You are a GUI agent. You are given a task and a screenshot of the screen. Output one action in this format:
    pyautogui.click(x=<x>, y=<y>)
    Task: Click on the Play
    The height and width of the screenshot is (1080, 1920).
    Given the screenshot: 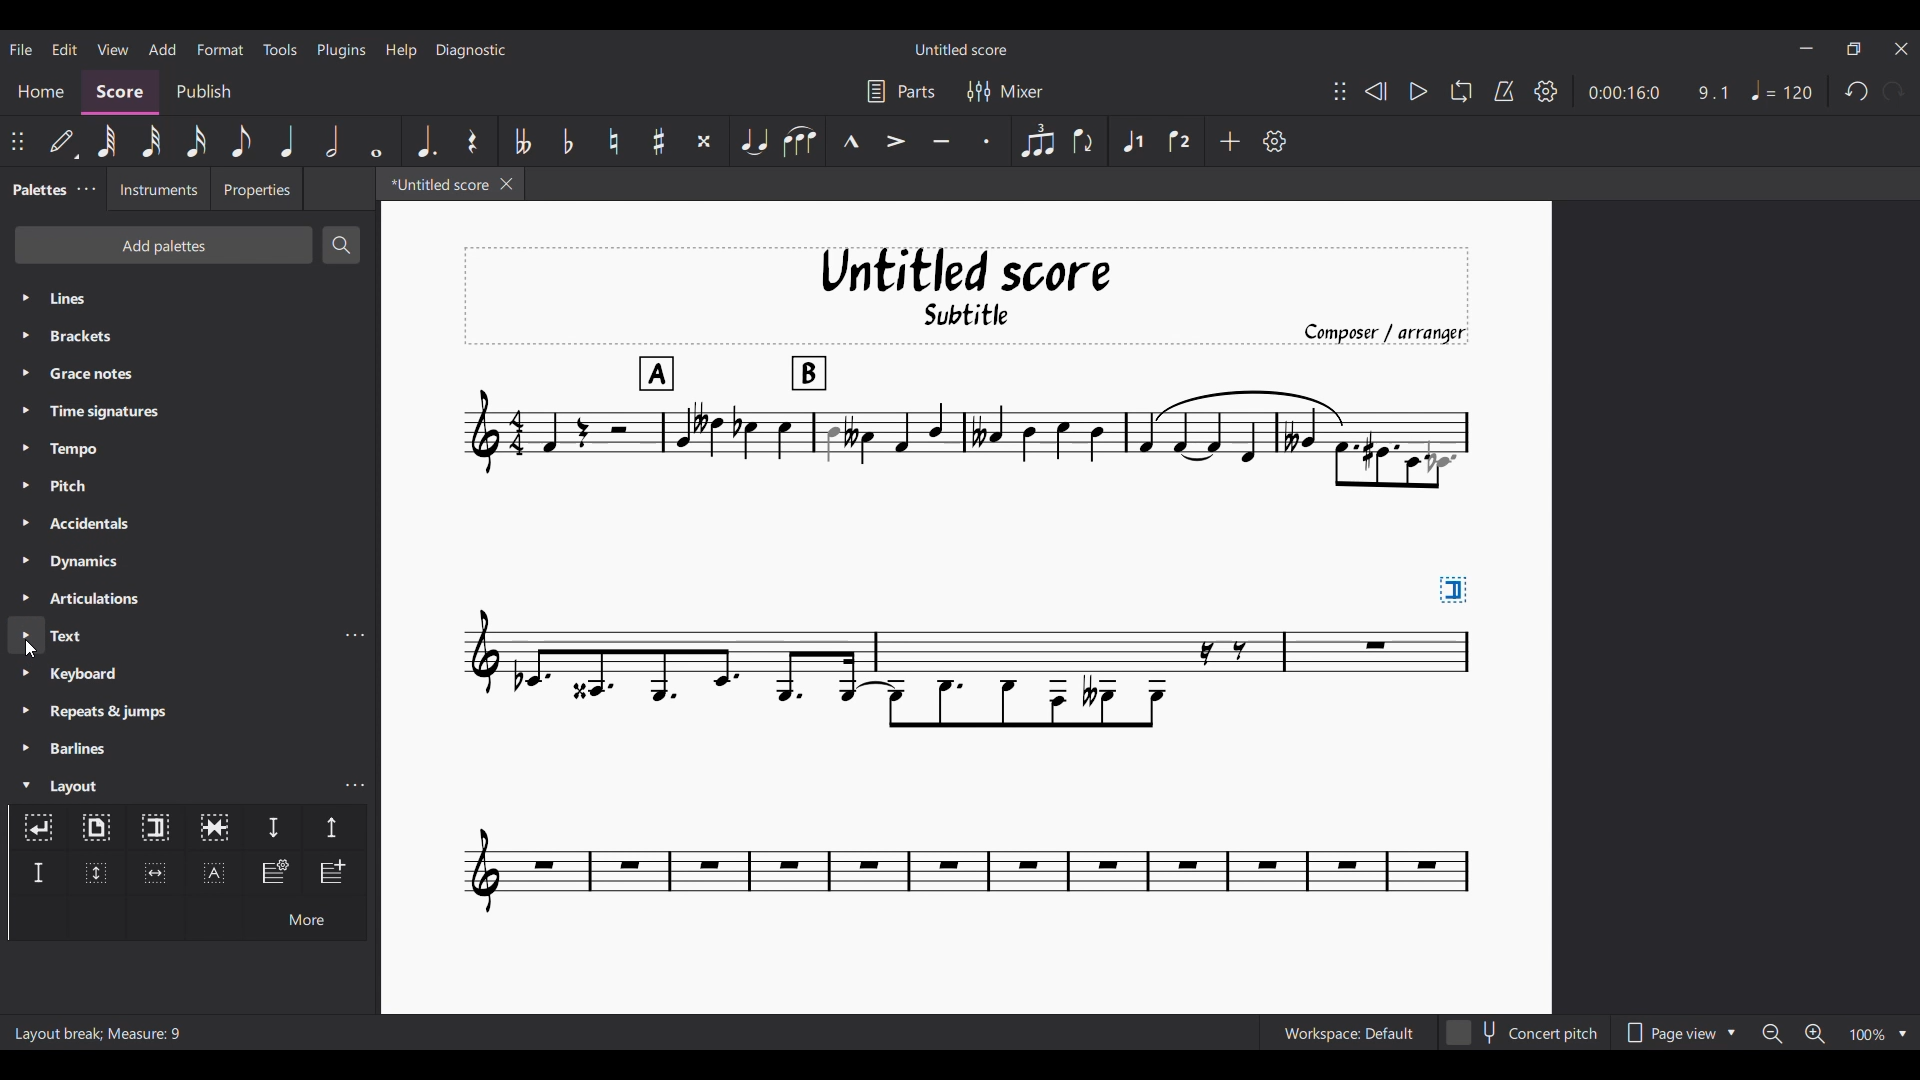 What is the action you would take?
    pyautogui.click(x=1418, y=91)
    